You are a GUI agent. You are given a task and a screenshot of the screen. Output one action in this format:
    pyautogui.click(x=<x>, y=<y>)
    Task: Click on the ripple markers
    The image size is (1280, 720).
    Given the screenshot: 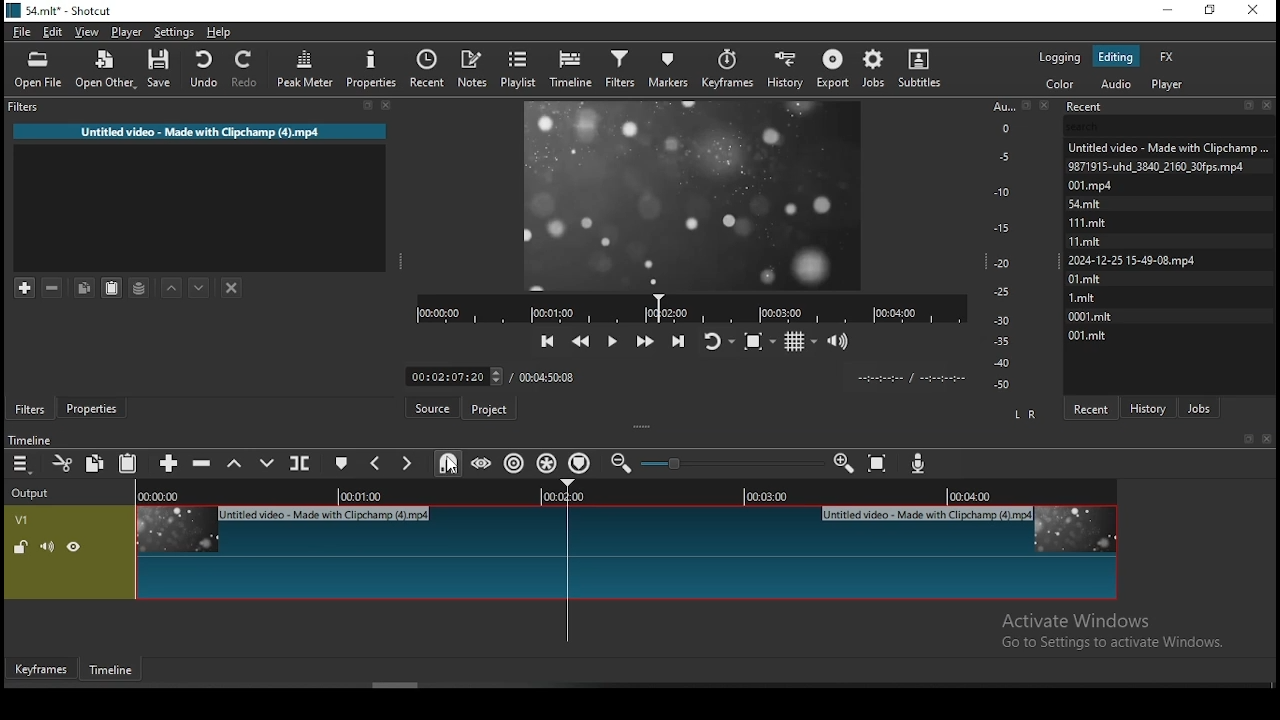 What is the action you would take?
    pyautogui.click(x=580, y=462)
    